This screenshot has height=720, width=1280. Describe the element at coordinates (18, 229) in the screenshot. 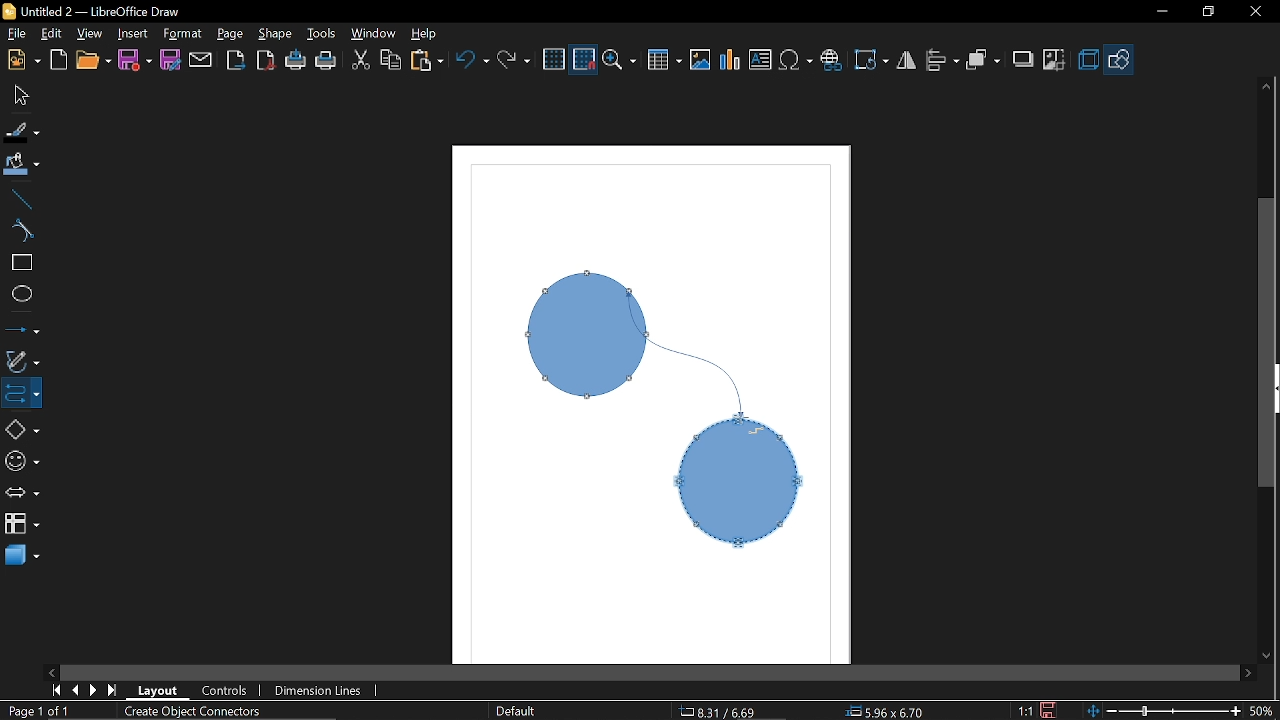

I see `Curve` at that location.